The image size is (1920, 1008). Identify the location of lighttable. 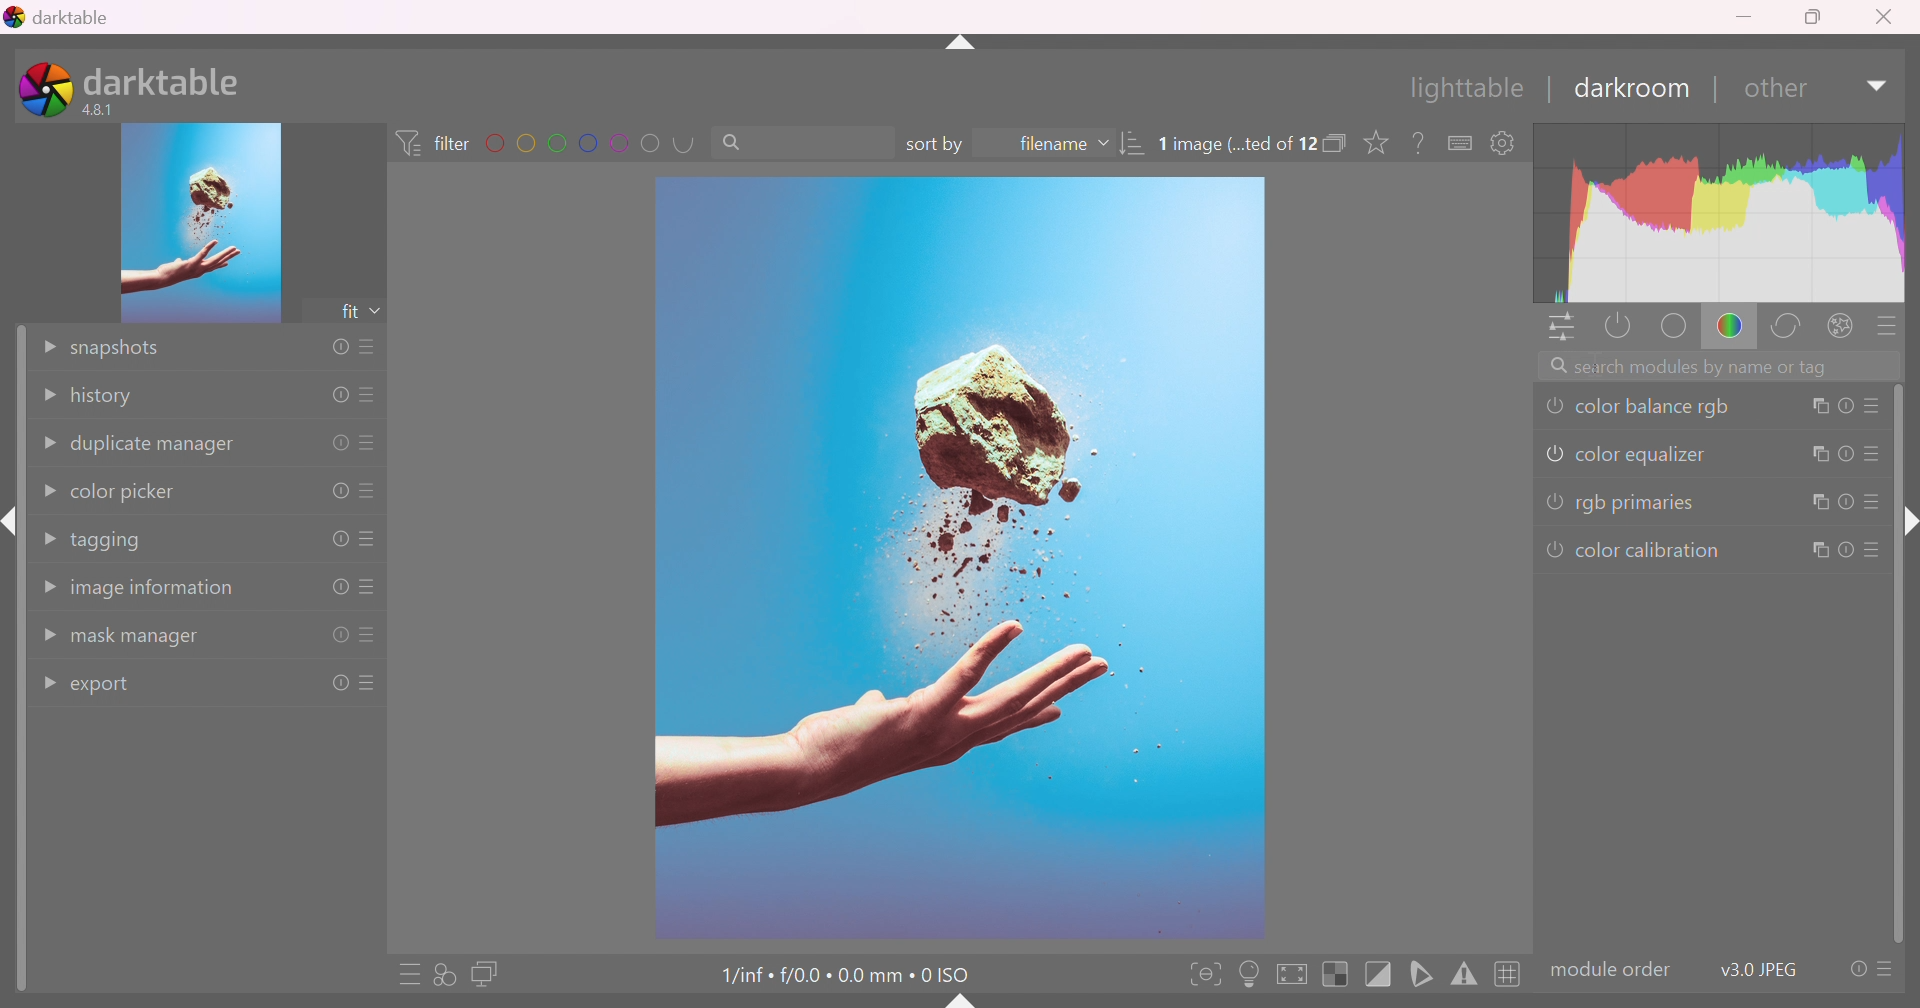
(1462, 89).